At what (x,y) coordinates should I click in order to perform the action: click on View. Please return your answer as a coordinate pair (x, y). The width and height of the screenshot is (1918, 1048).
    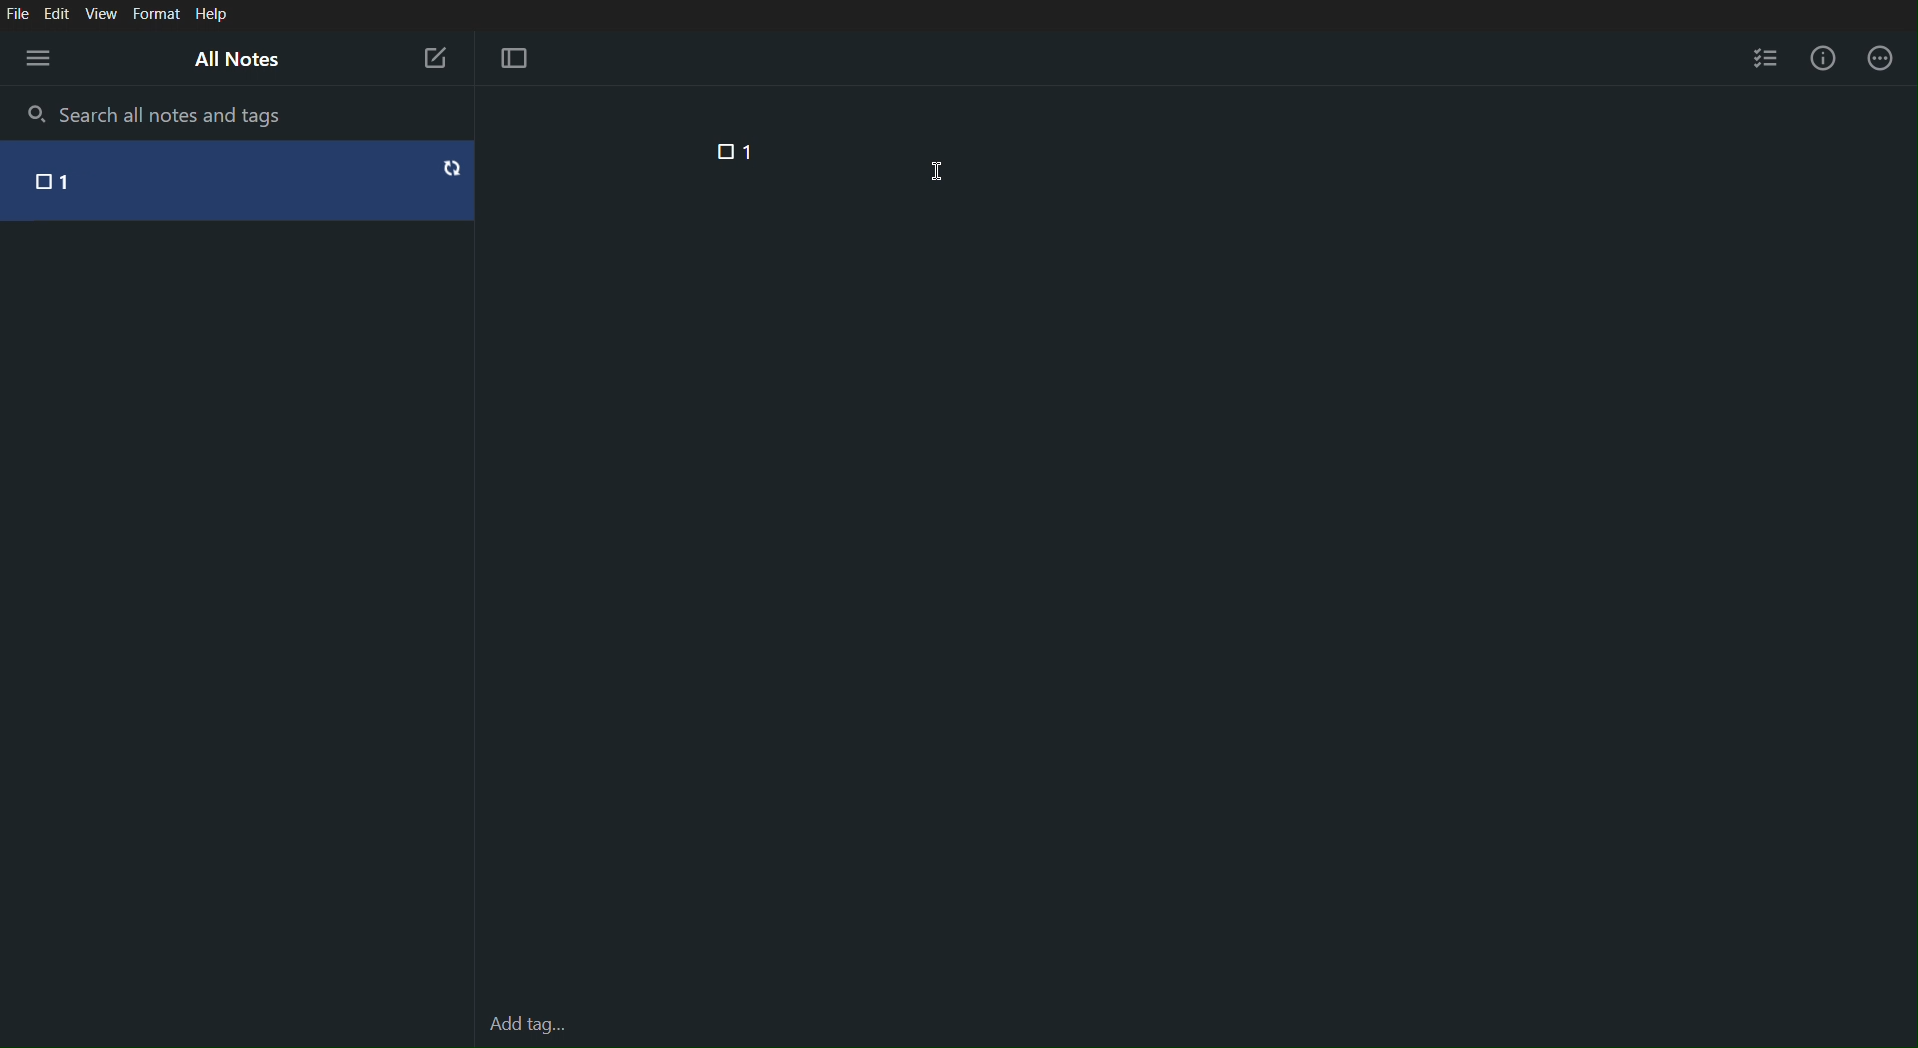
    Looking at the image, I should click on (103, 14).